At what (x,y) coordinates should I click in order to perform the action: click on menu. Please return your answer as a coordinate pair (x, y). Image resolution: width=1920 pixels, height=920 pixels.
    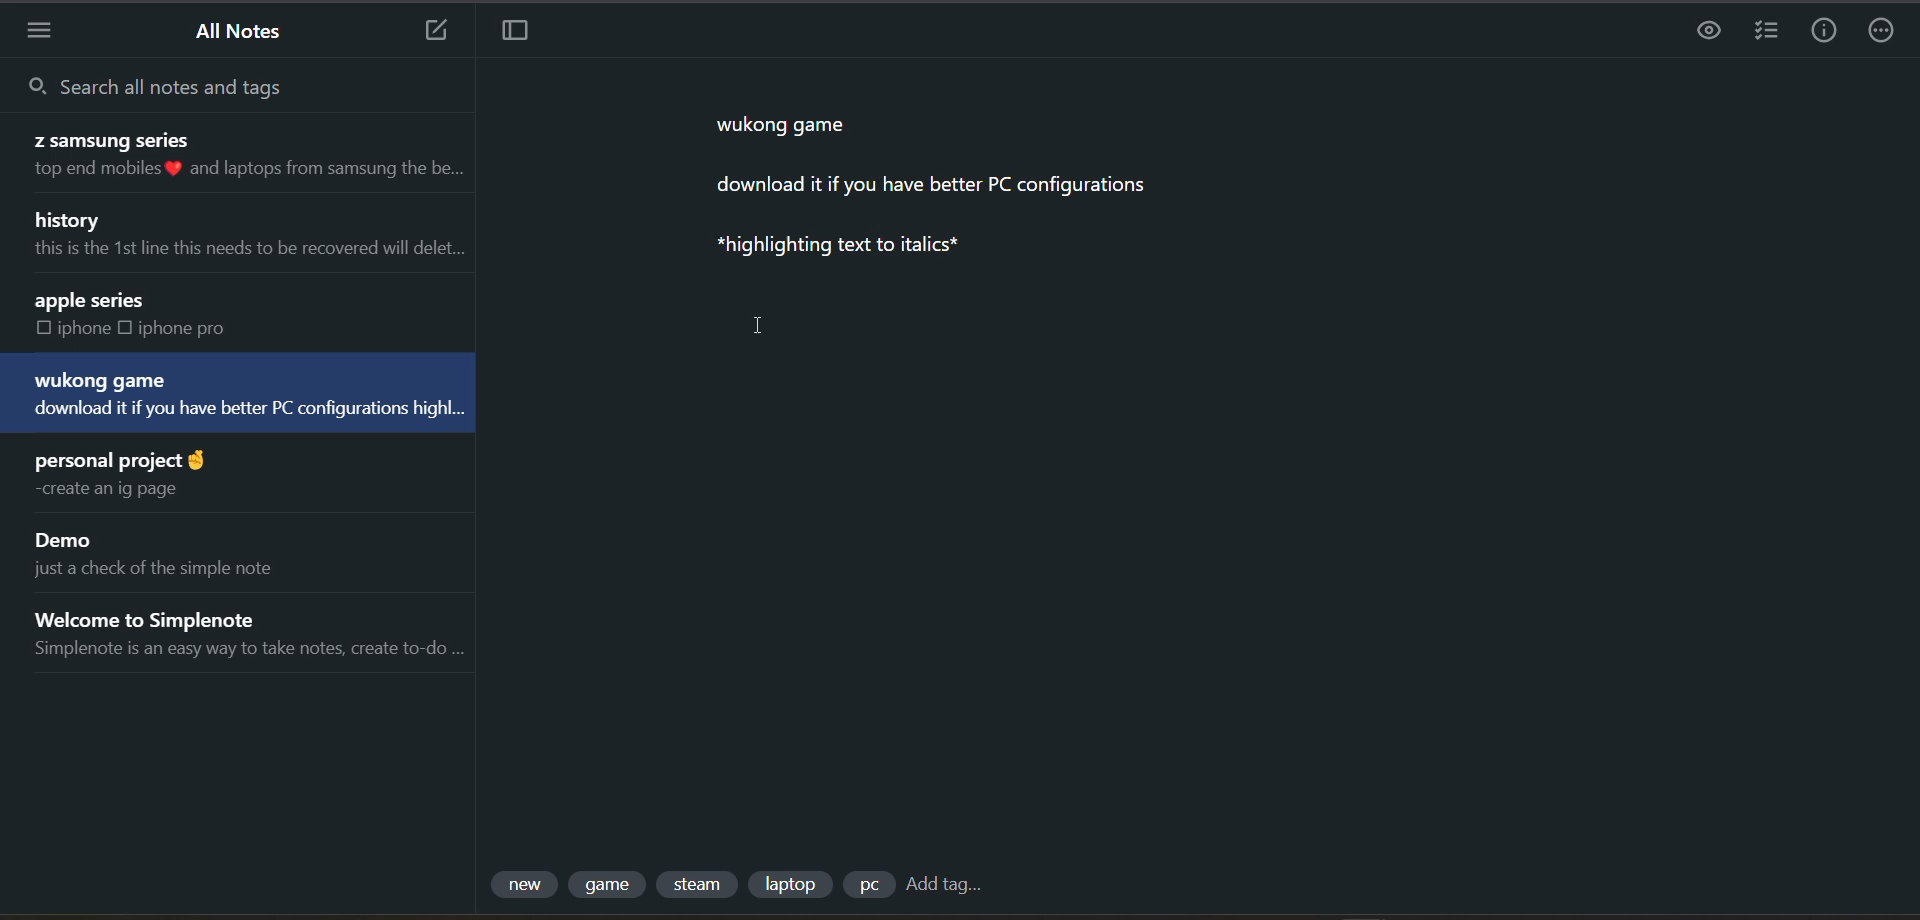
    Looking at the image, I should click on (41, 30).